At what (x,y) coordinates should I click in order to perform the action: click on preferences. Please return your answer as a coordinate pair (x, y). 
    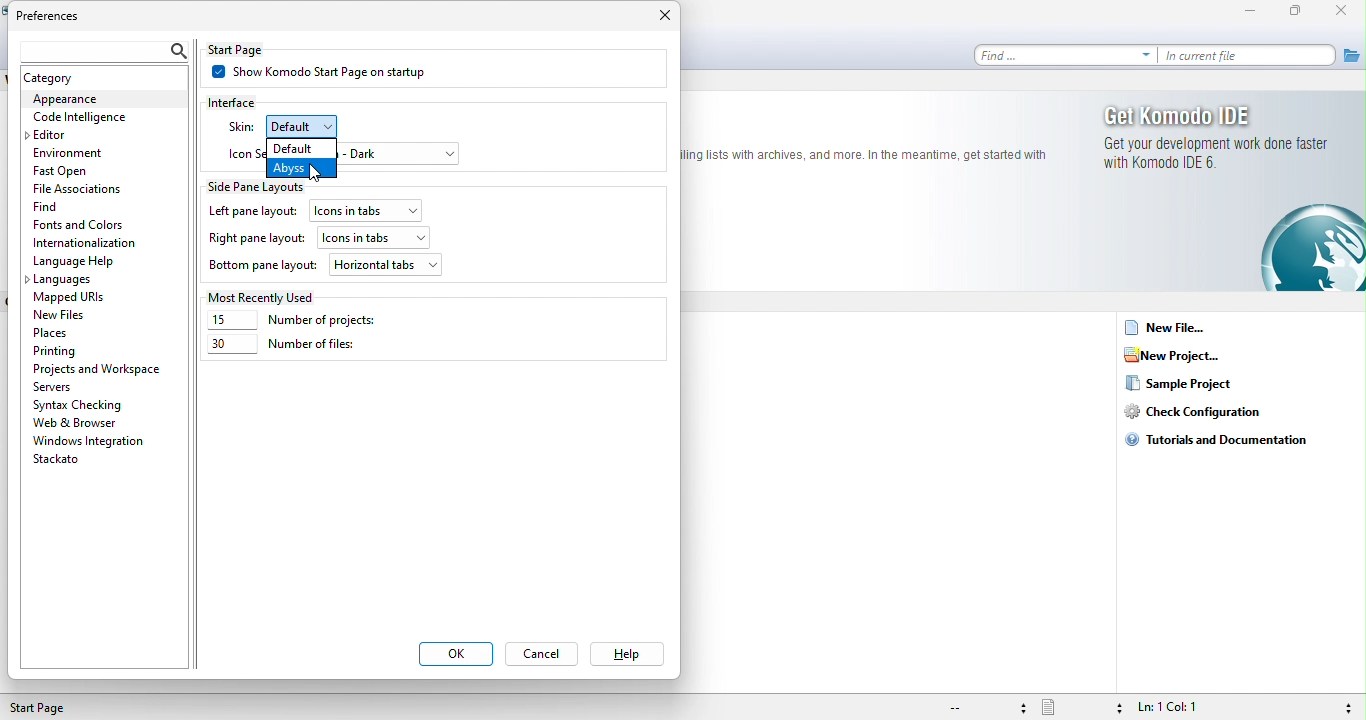
    Looking at the image, I should click on (60, 17).